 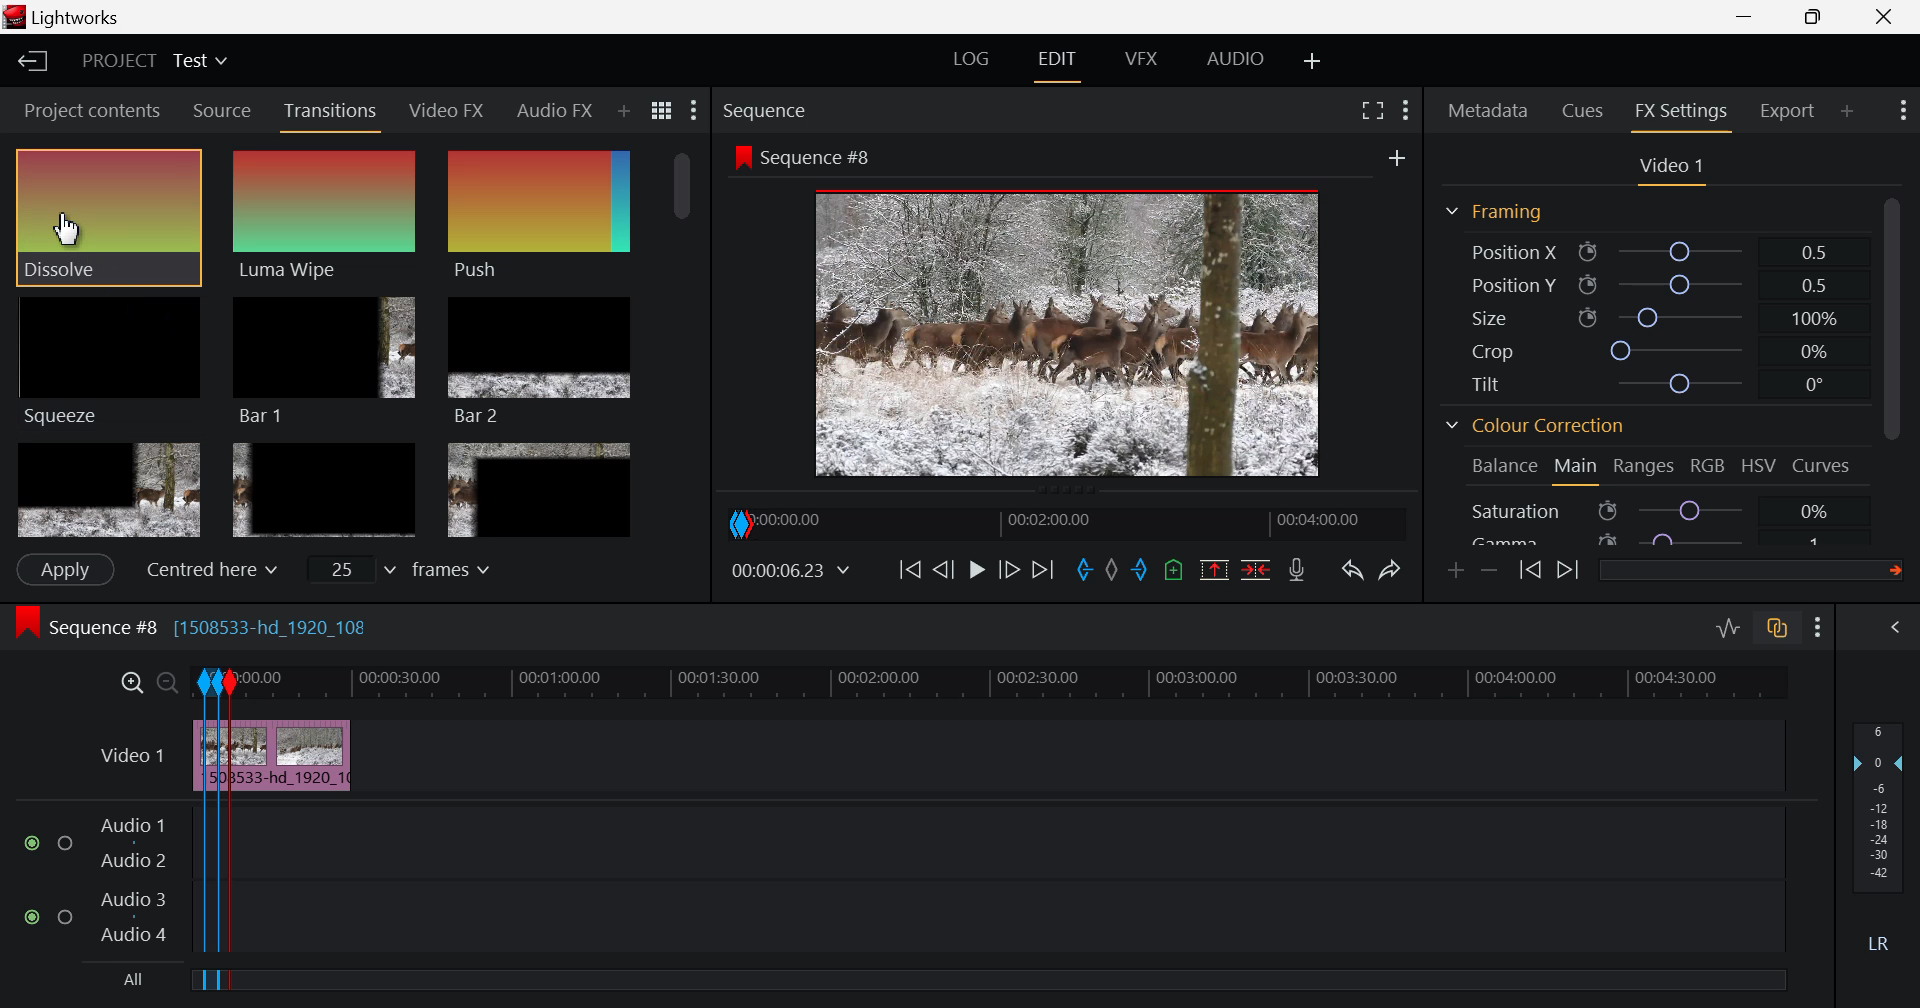 I want to click on Audio Level, so click(x=1884, y=839).